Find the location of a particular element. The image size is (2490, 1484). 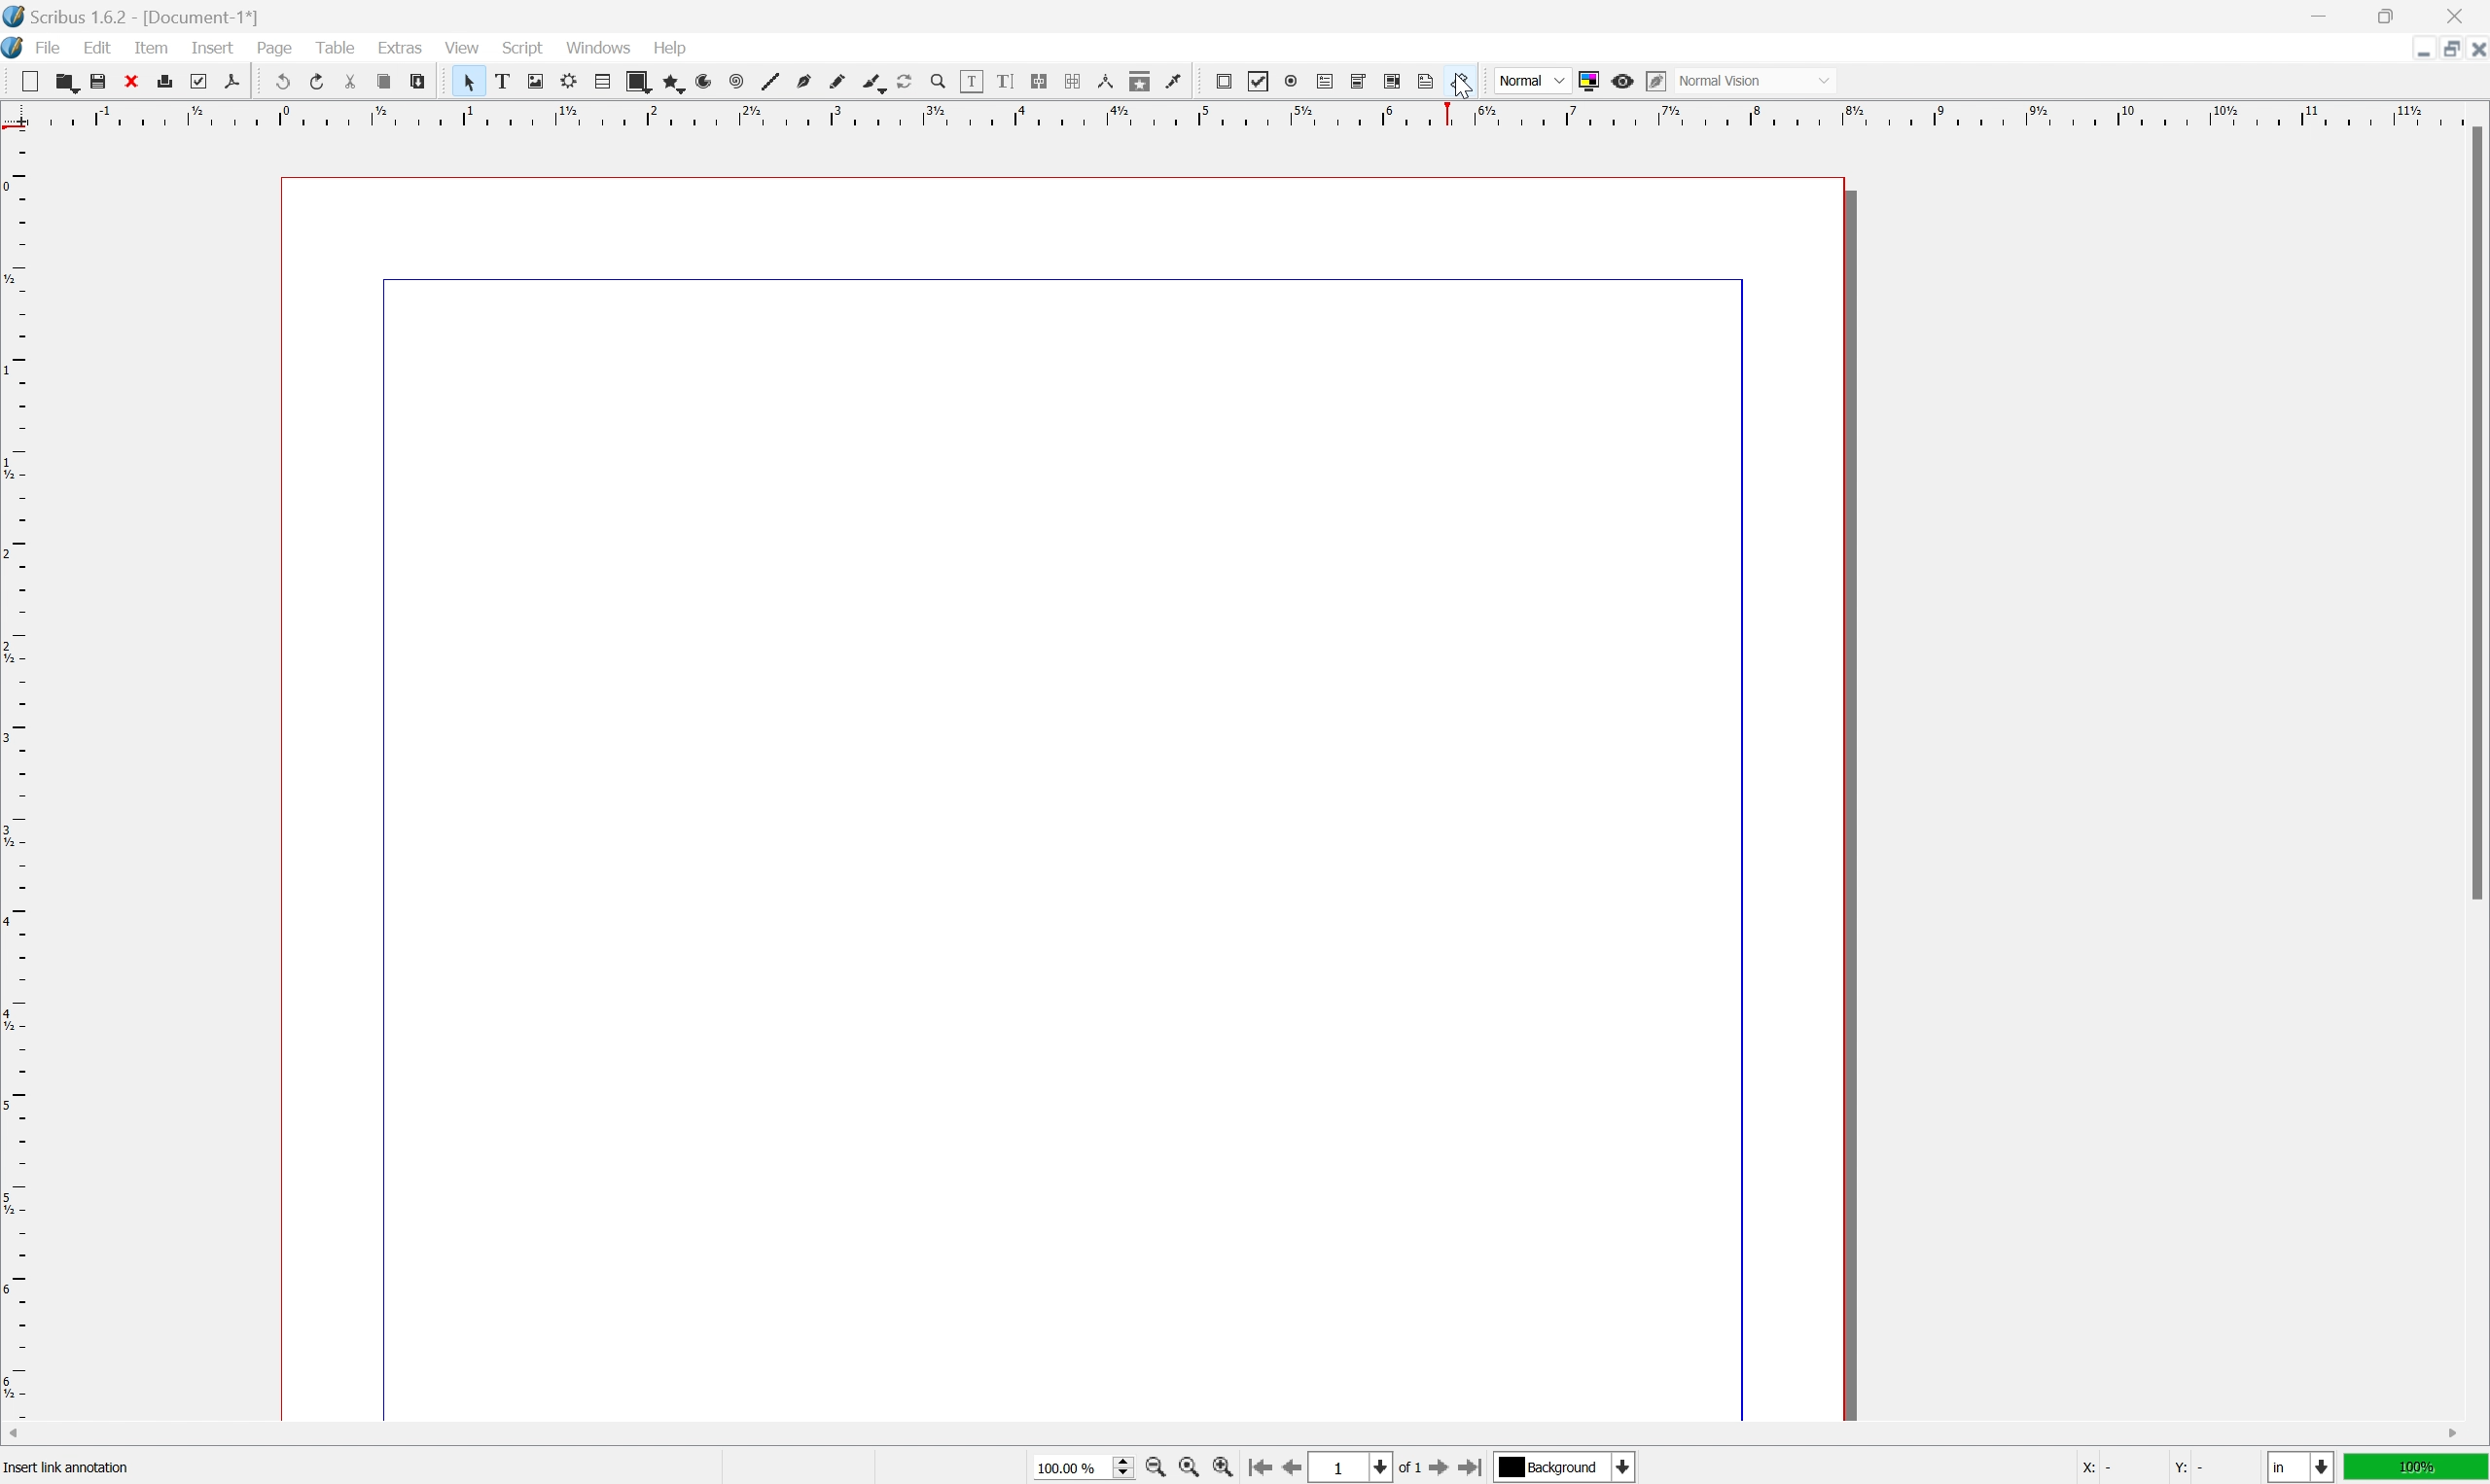

polygon is located at coordinates (671, 82).